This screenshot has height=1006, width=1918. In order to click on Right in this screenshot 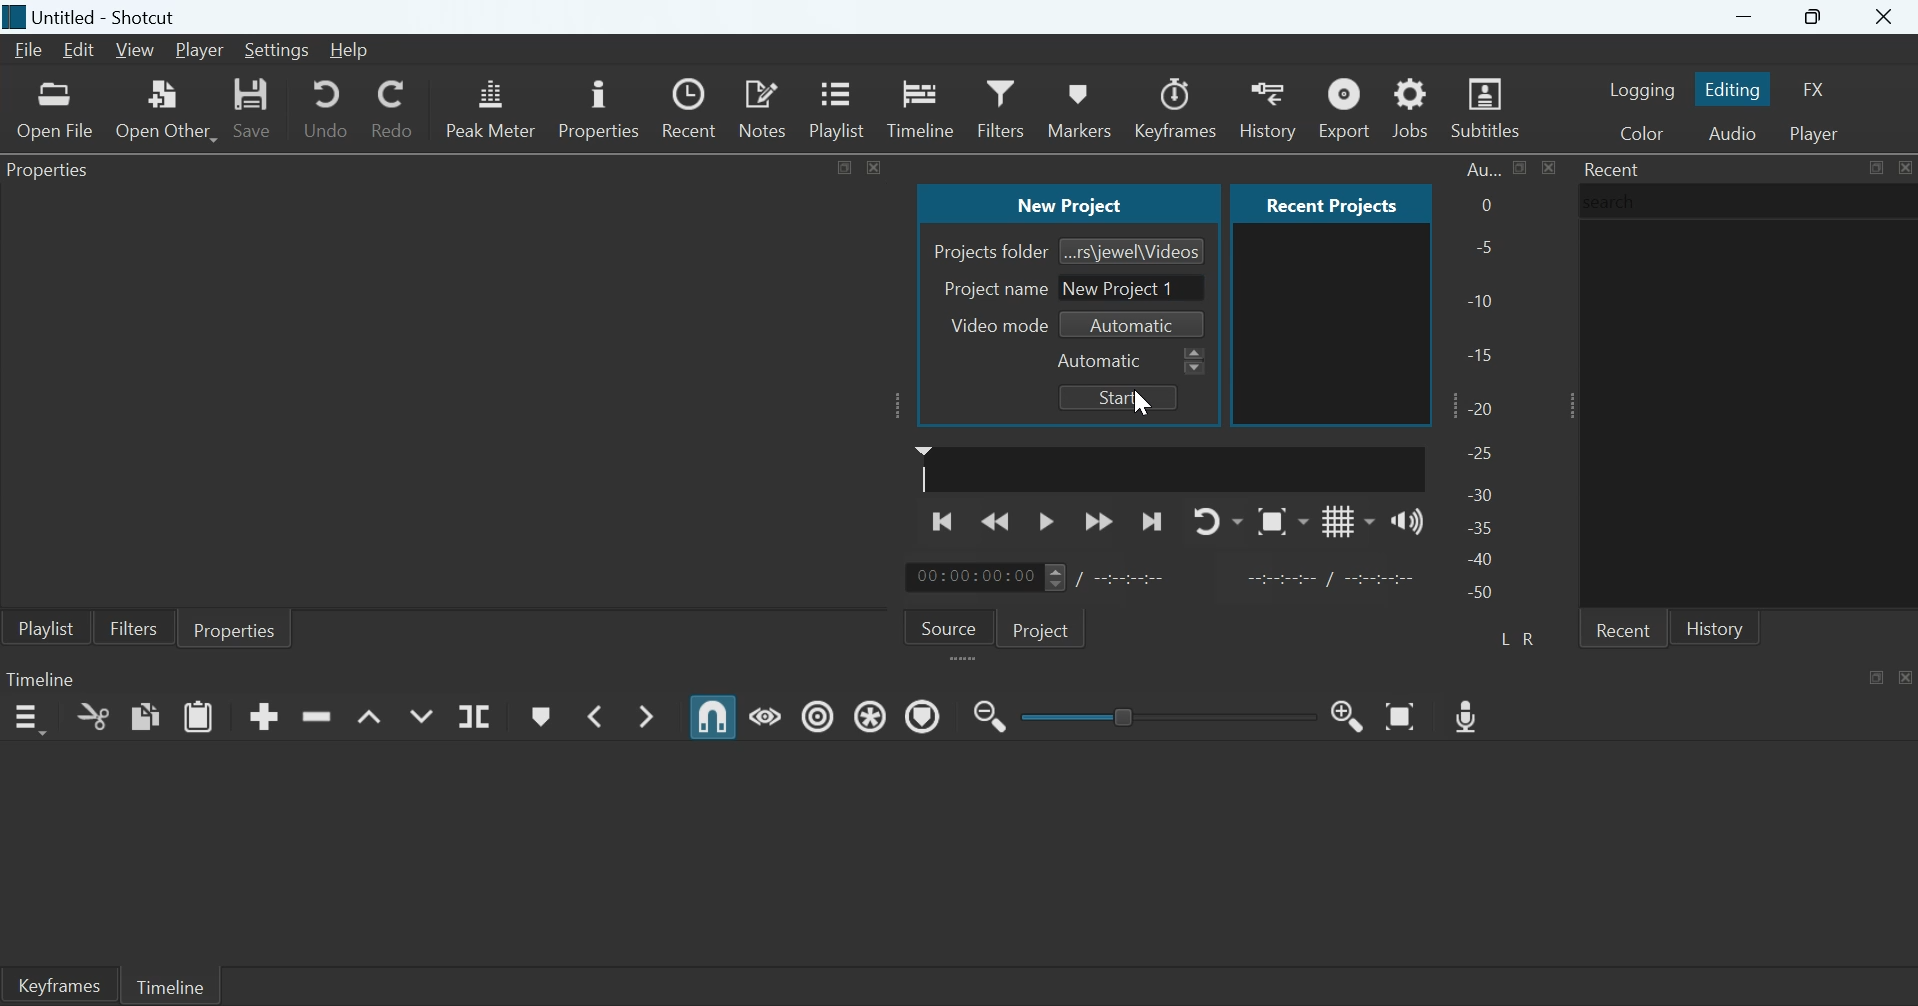, I will do `click(1532, 638)`.